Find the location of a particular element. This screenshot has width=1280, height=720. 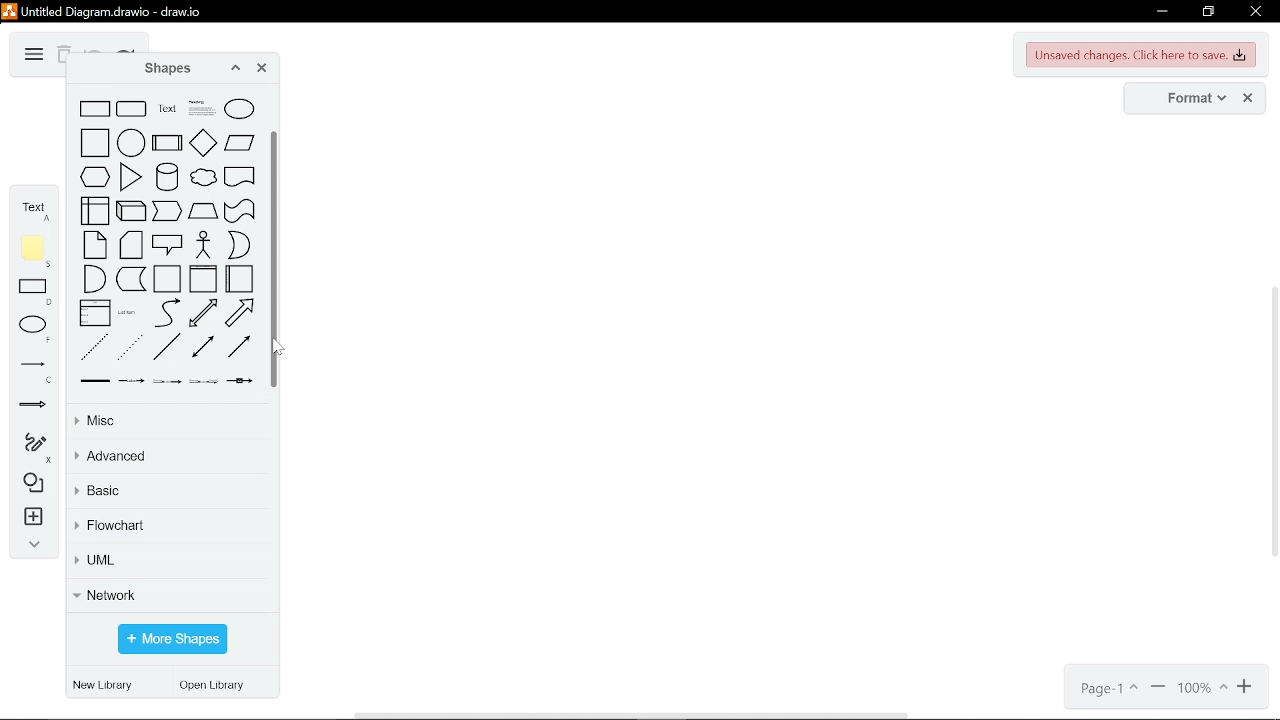

triangle is located at coordinates (131, 177).